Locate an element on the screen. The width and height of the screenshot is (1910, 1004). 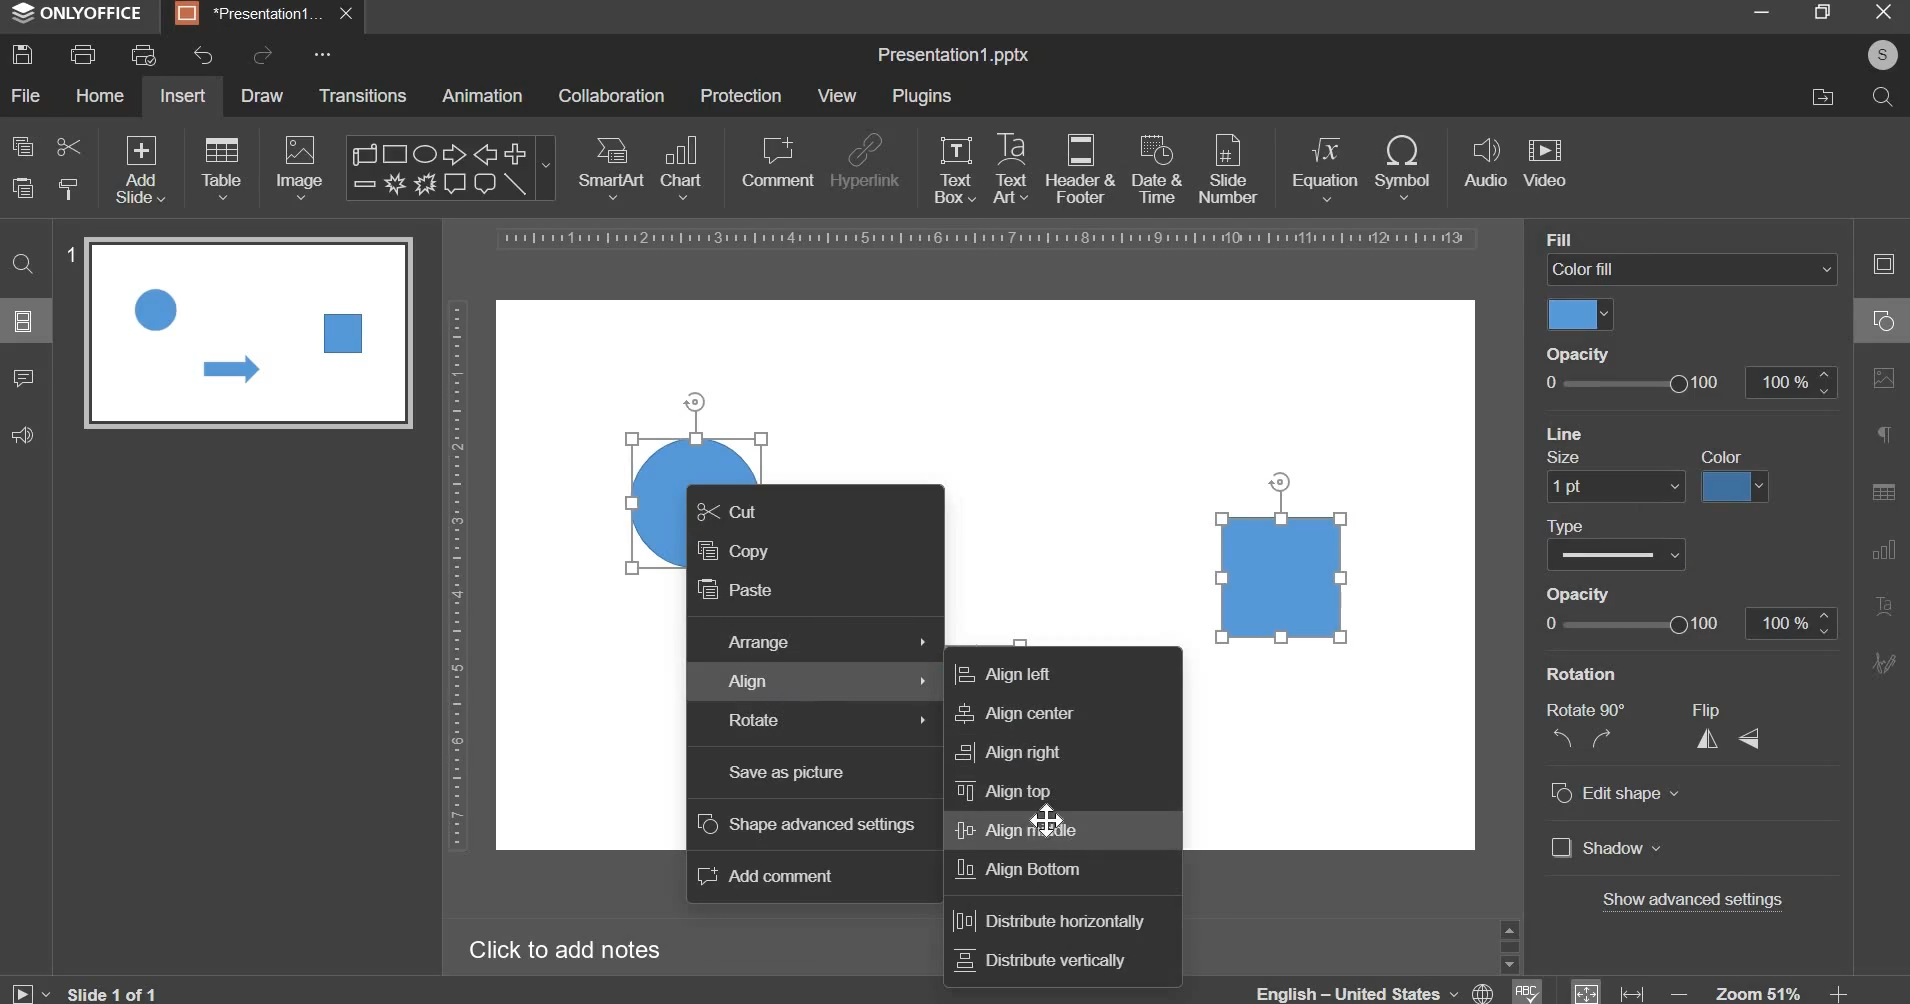
color fill is located at coordinates (1578, 314).